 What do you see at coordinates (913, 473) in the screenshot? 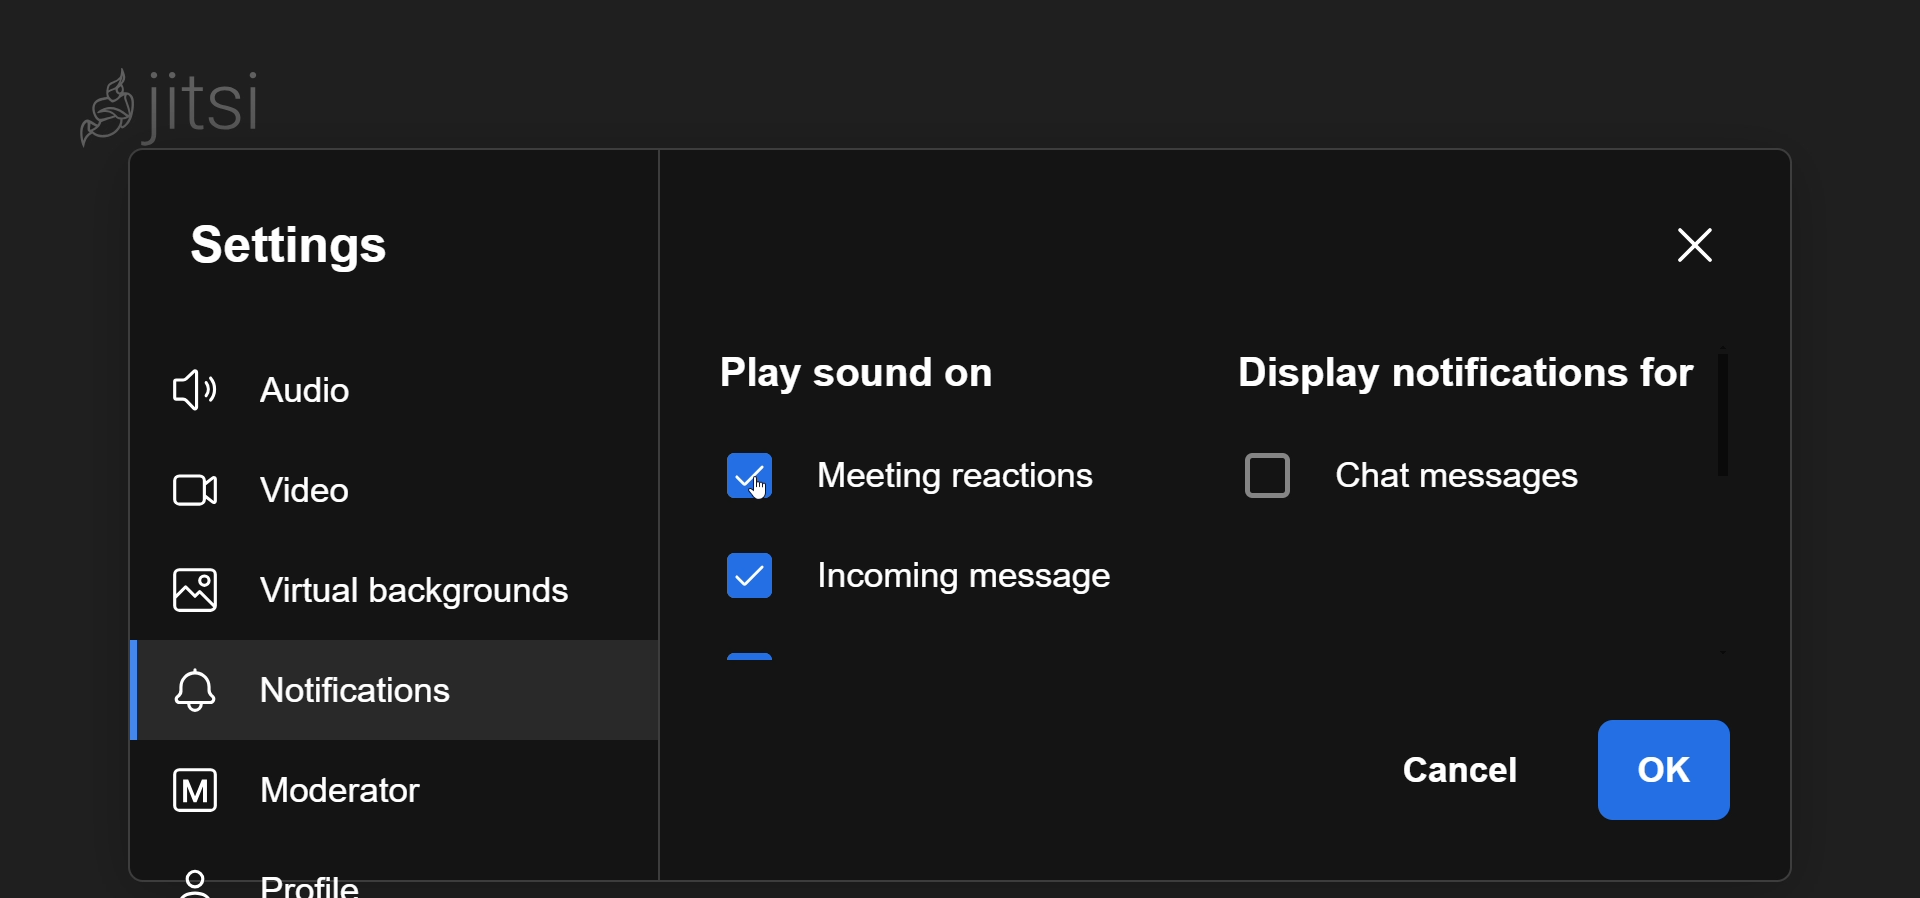
I see `enabled meeting reaction sound` at bounding box center [913, 473].